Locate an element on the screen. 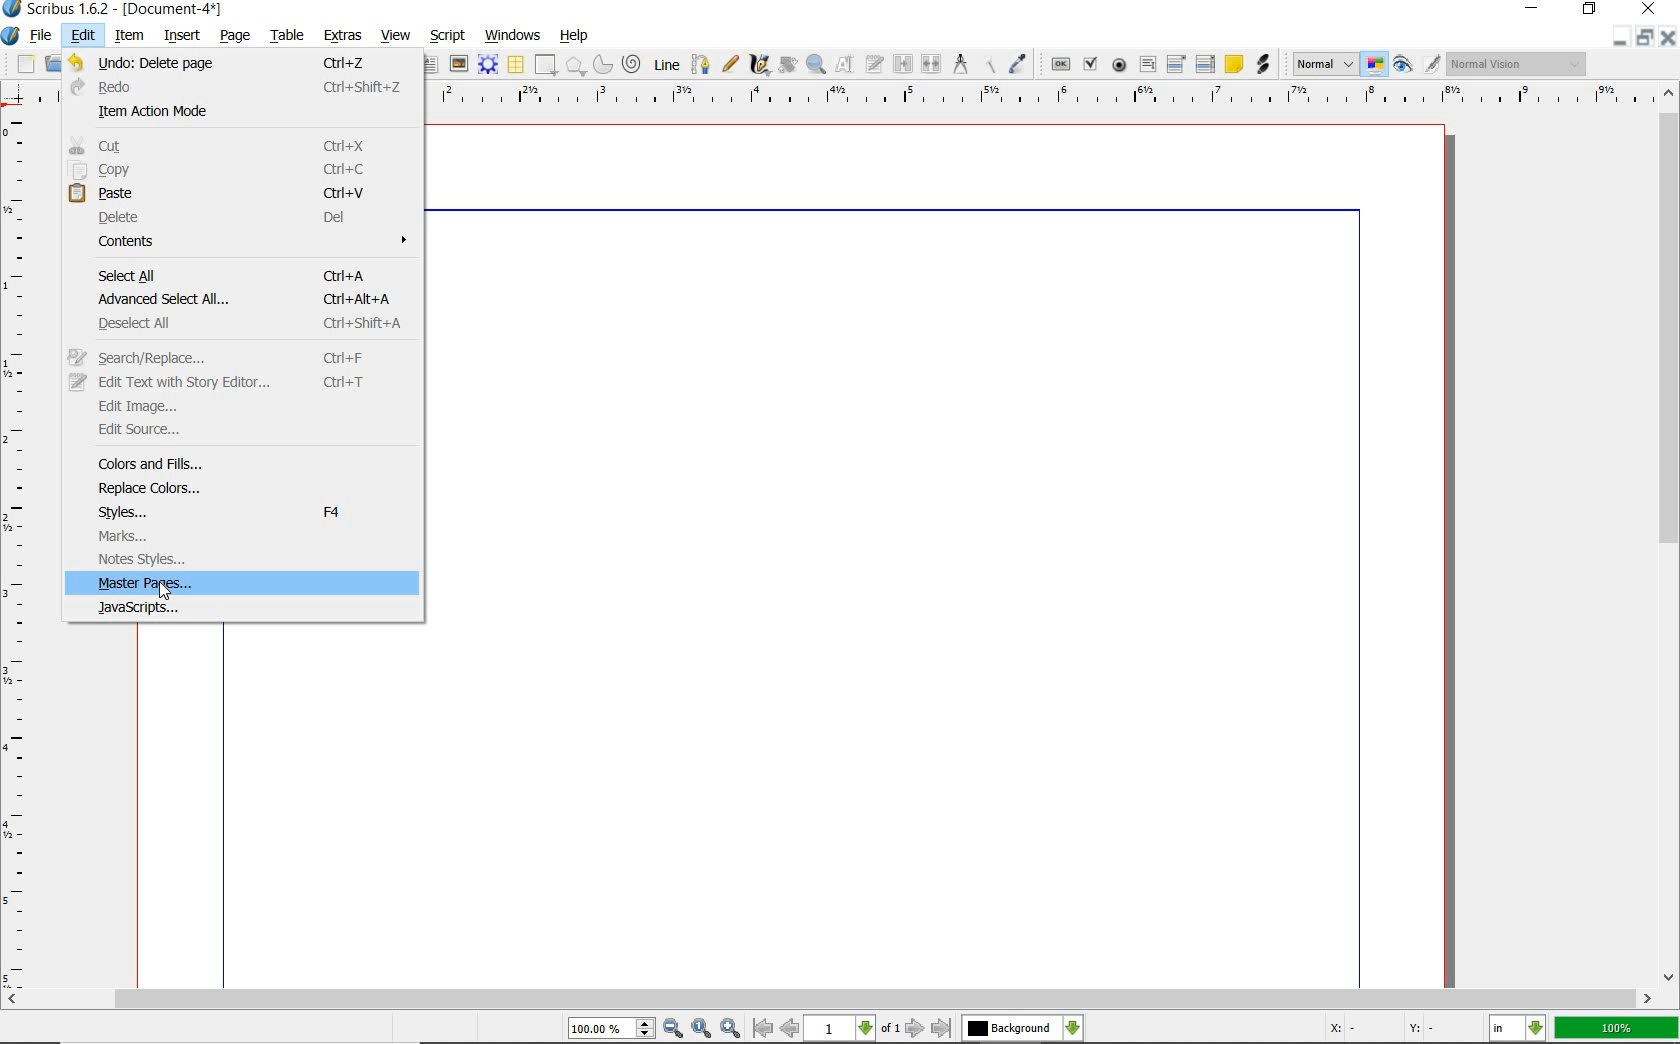  redo is located at coordinates (244, 85).